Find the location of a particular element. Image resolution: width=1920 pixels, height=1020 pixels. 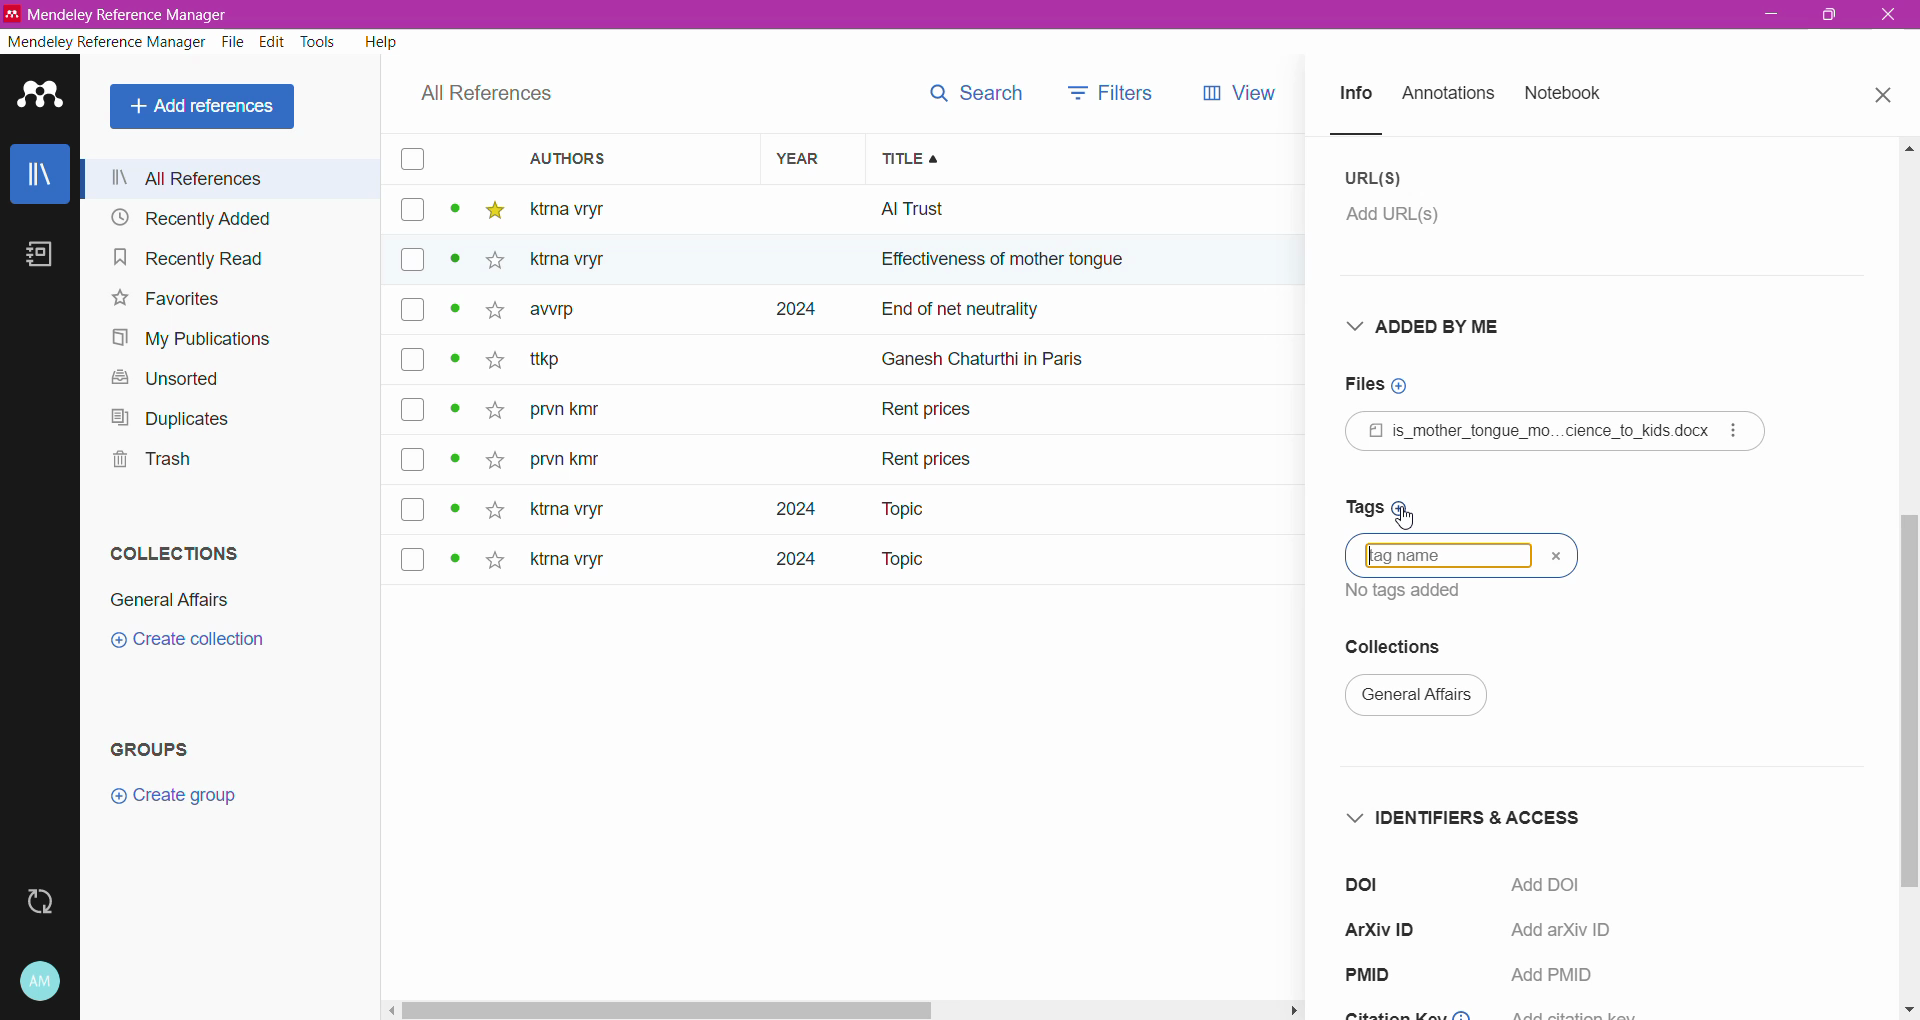

star is located at coordinates (488, 317).